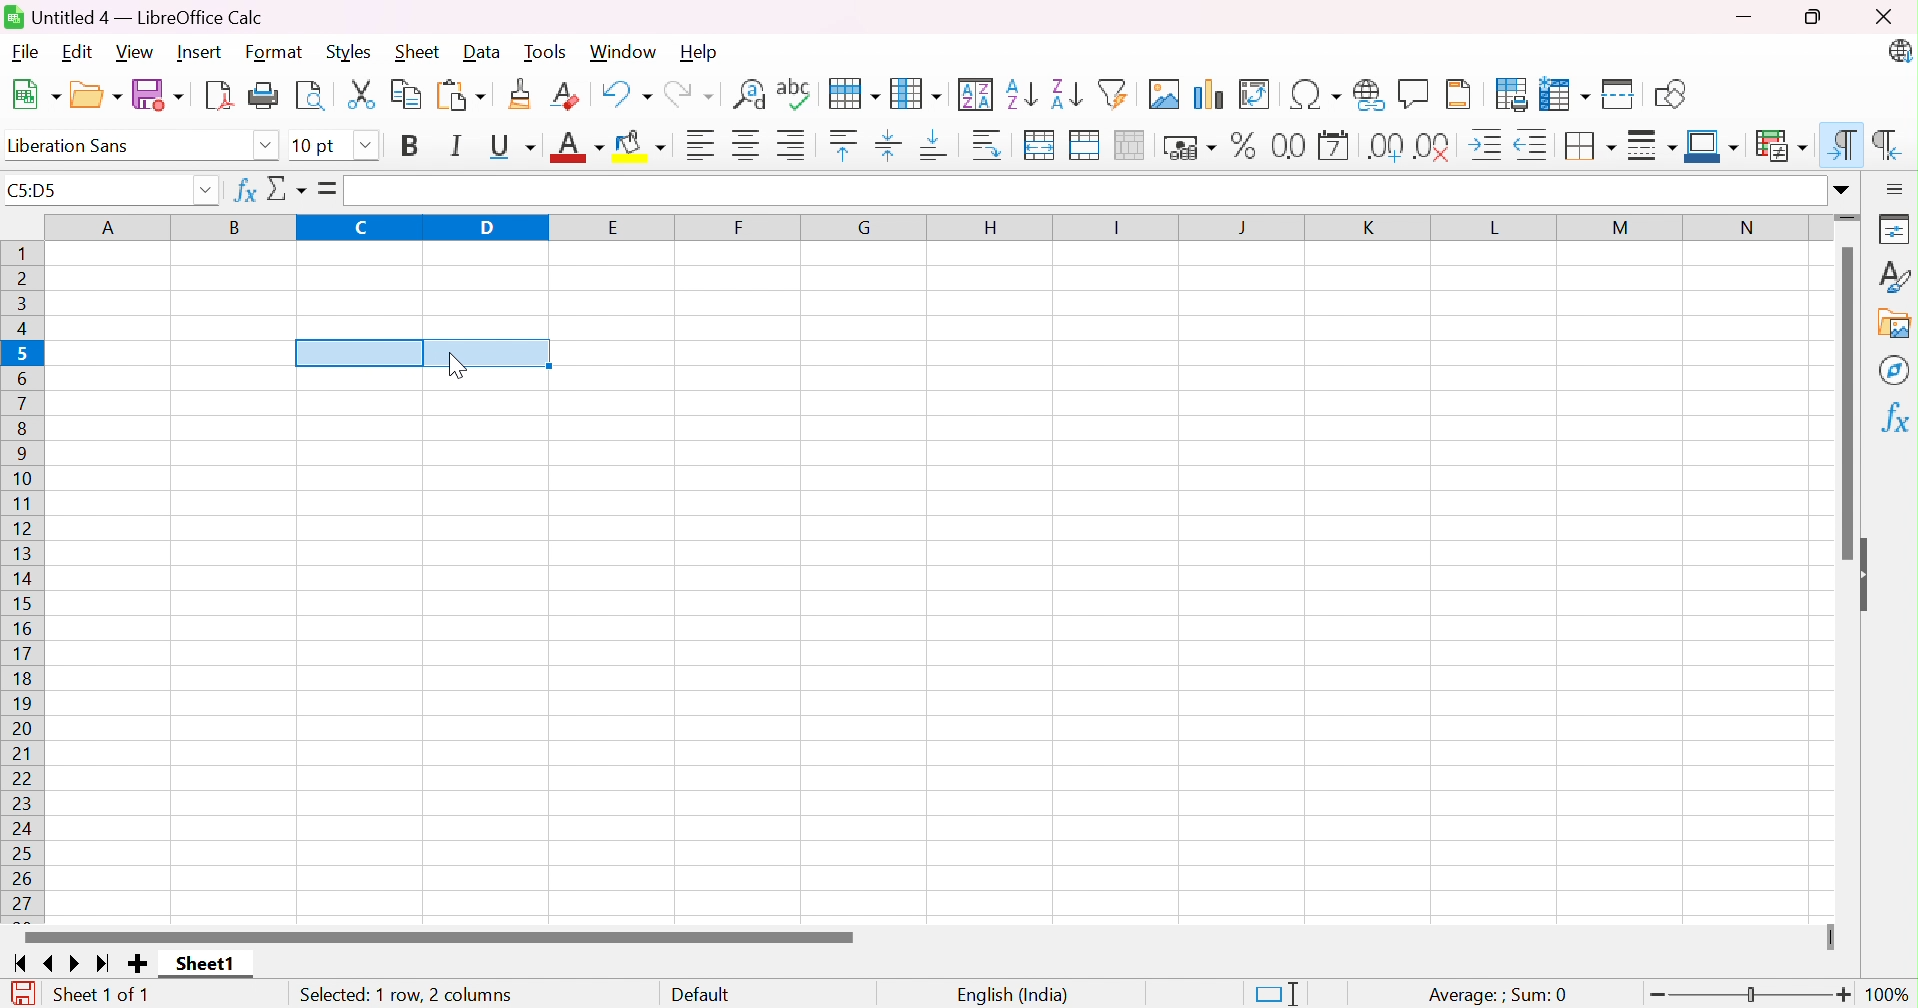 The width and height of the screenshot is (1918, 1008). Describe the element at coordinates (1888, 994) in the screenshot. I see `100%` at that location.